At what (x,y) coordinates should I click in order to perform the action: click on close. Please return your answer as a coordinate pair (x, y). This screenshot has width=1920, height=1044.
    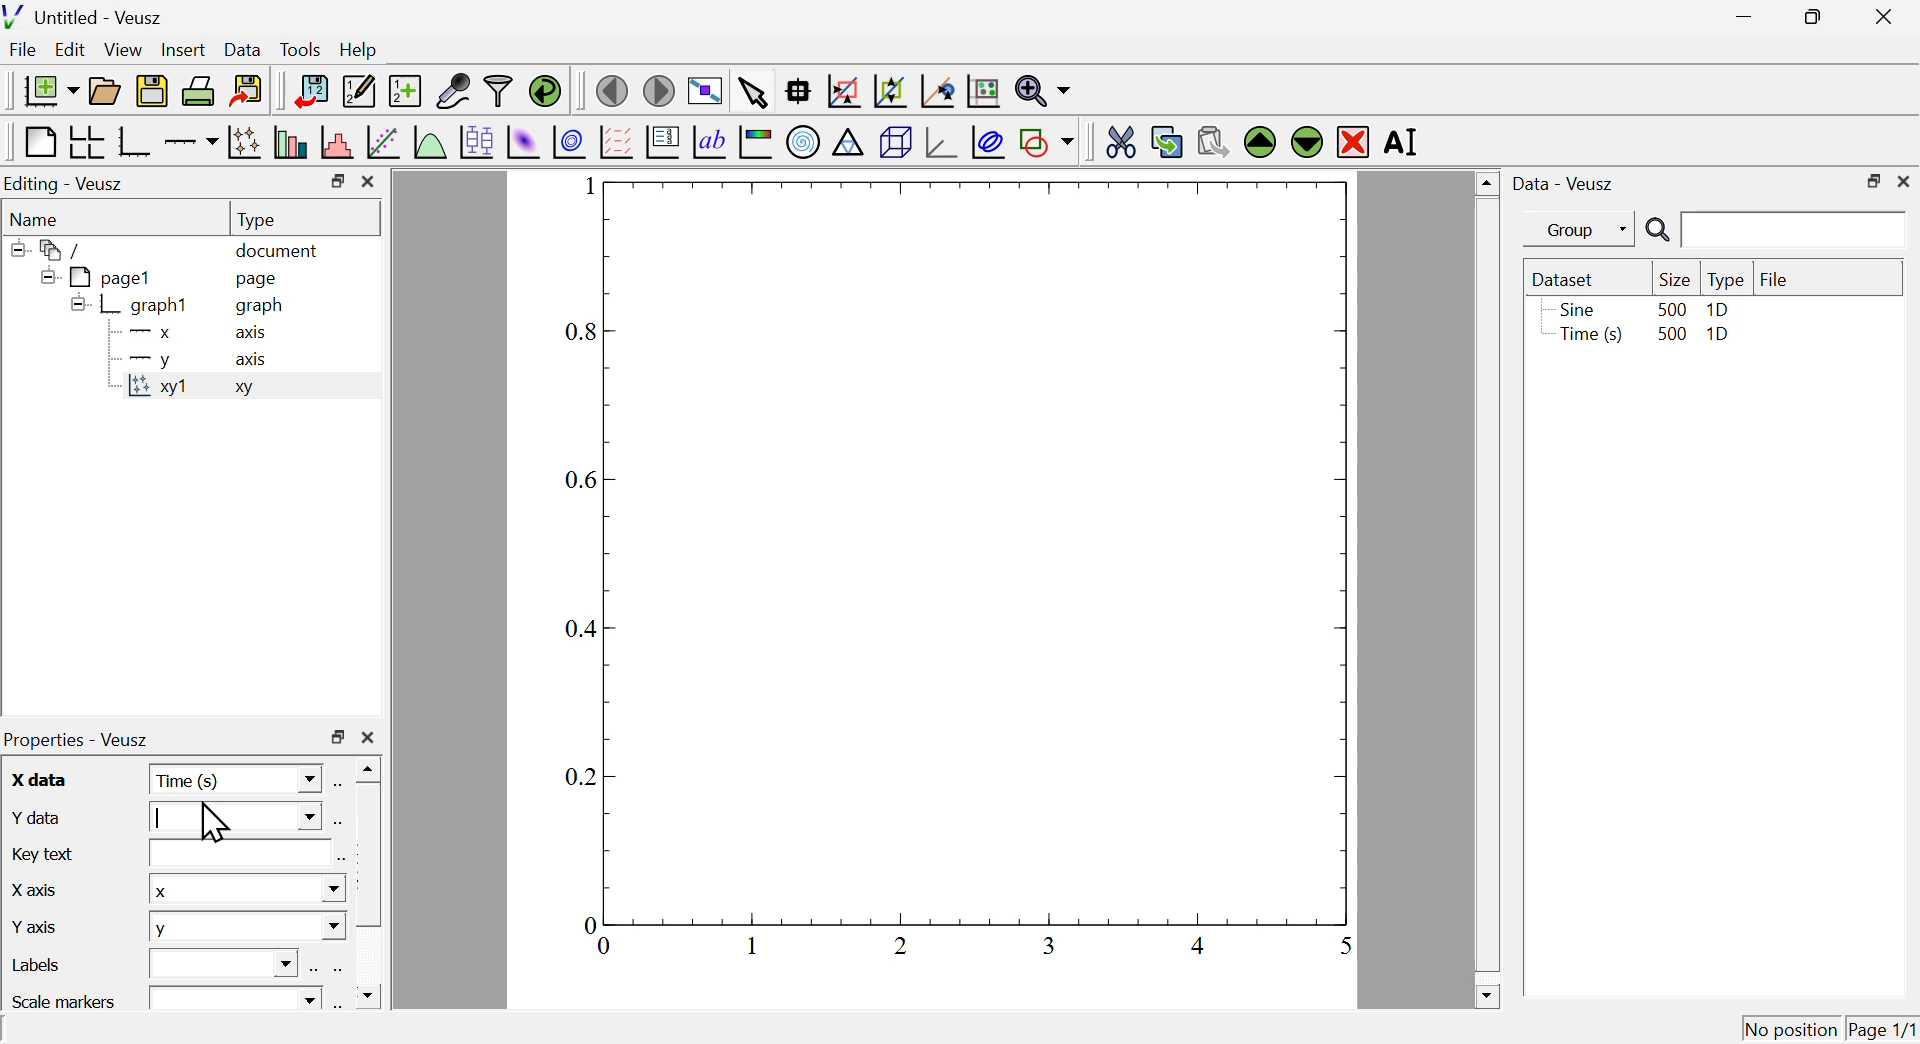
    Looking at the image, I should click on (1888, 15).